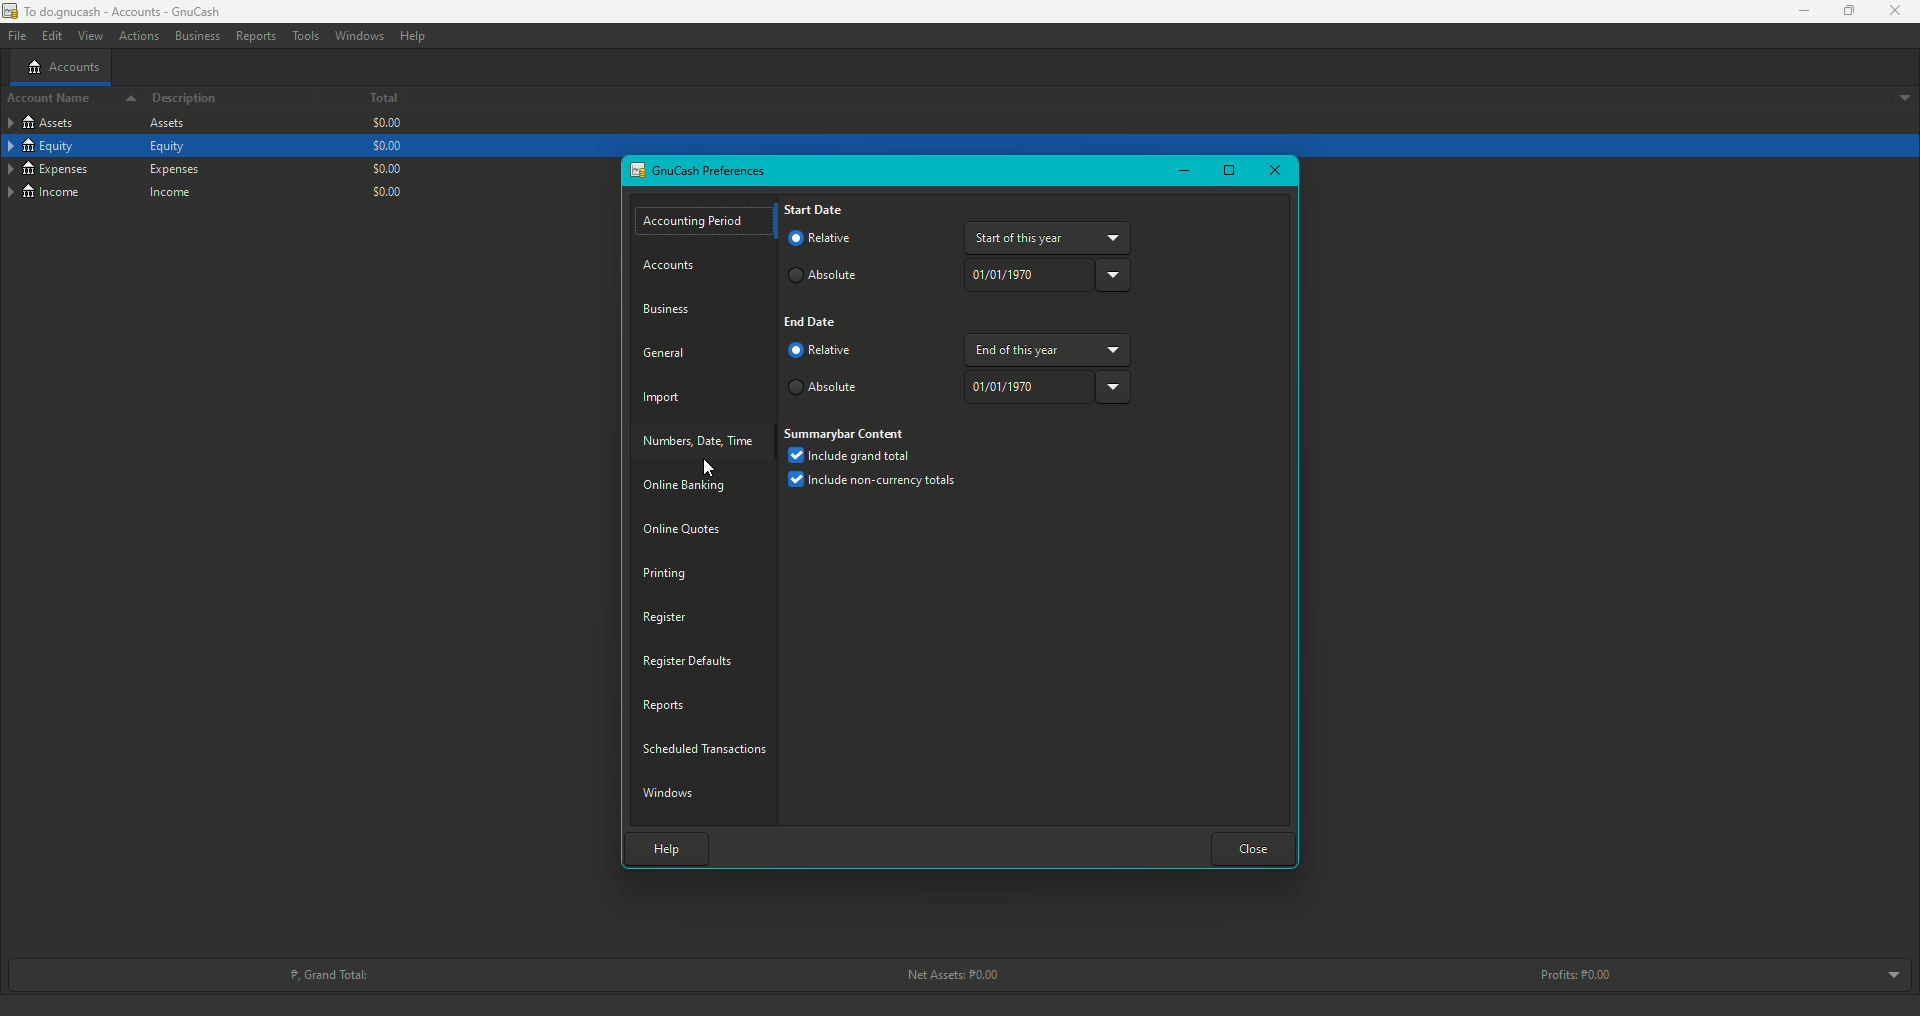 This screenshot has height=1016, width=1920. What do you see at coordinates (50, 35) in the screenshot?
I see `Edit` at bounding box center [50, 35].